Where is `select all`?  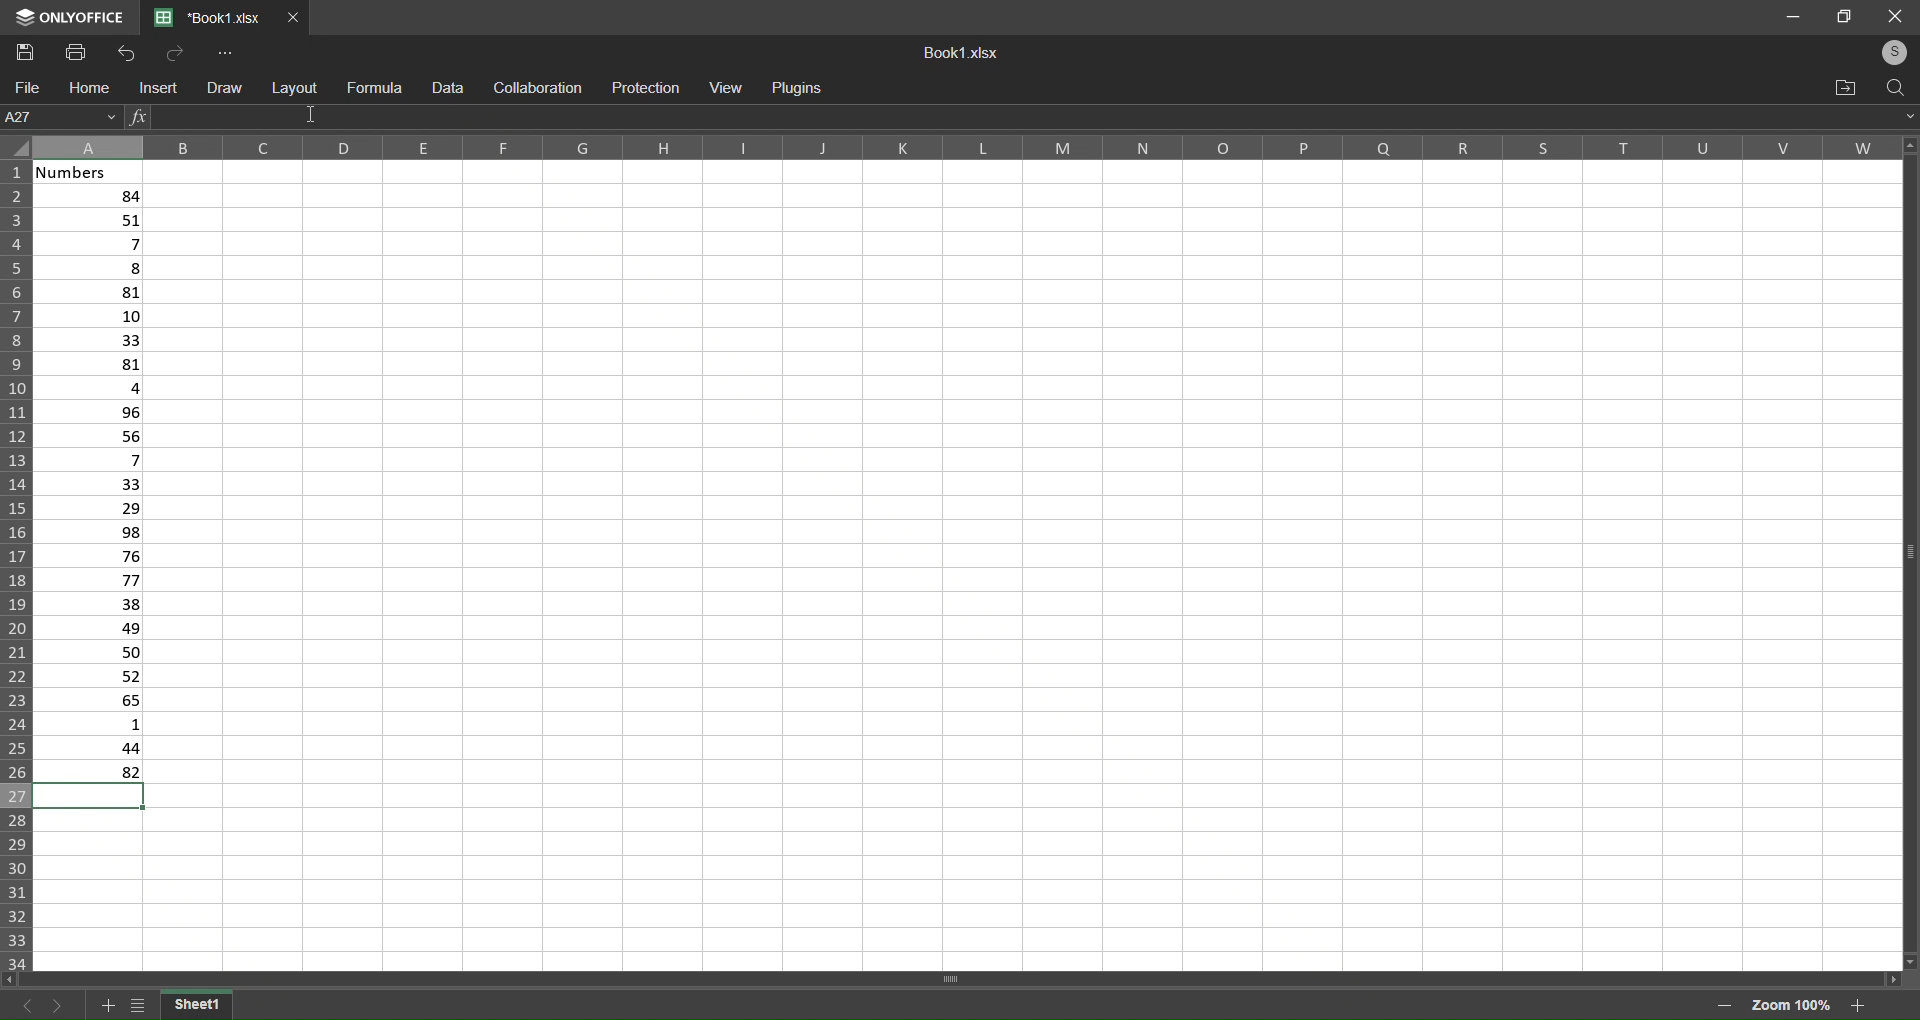 select all is located at coordinates (22, 149).